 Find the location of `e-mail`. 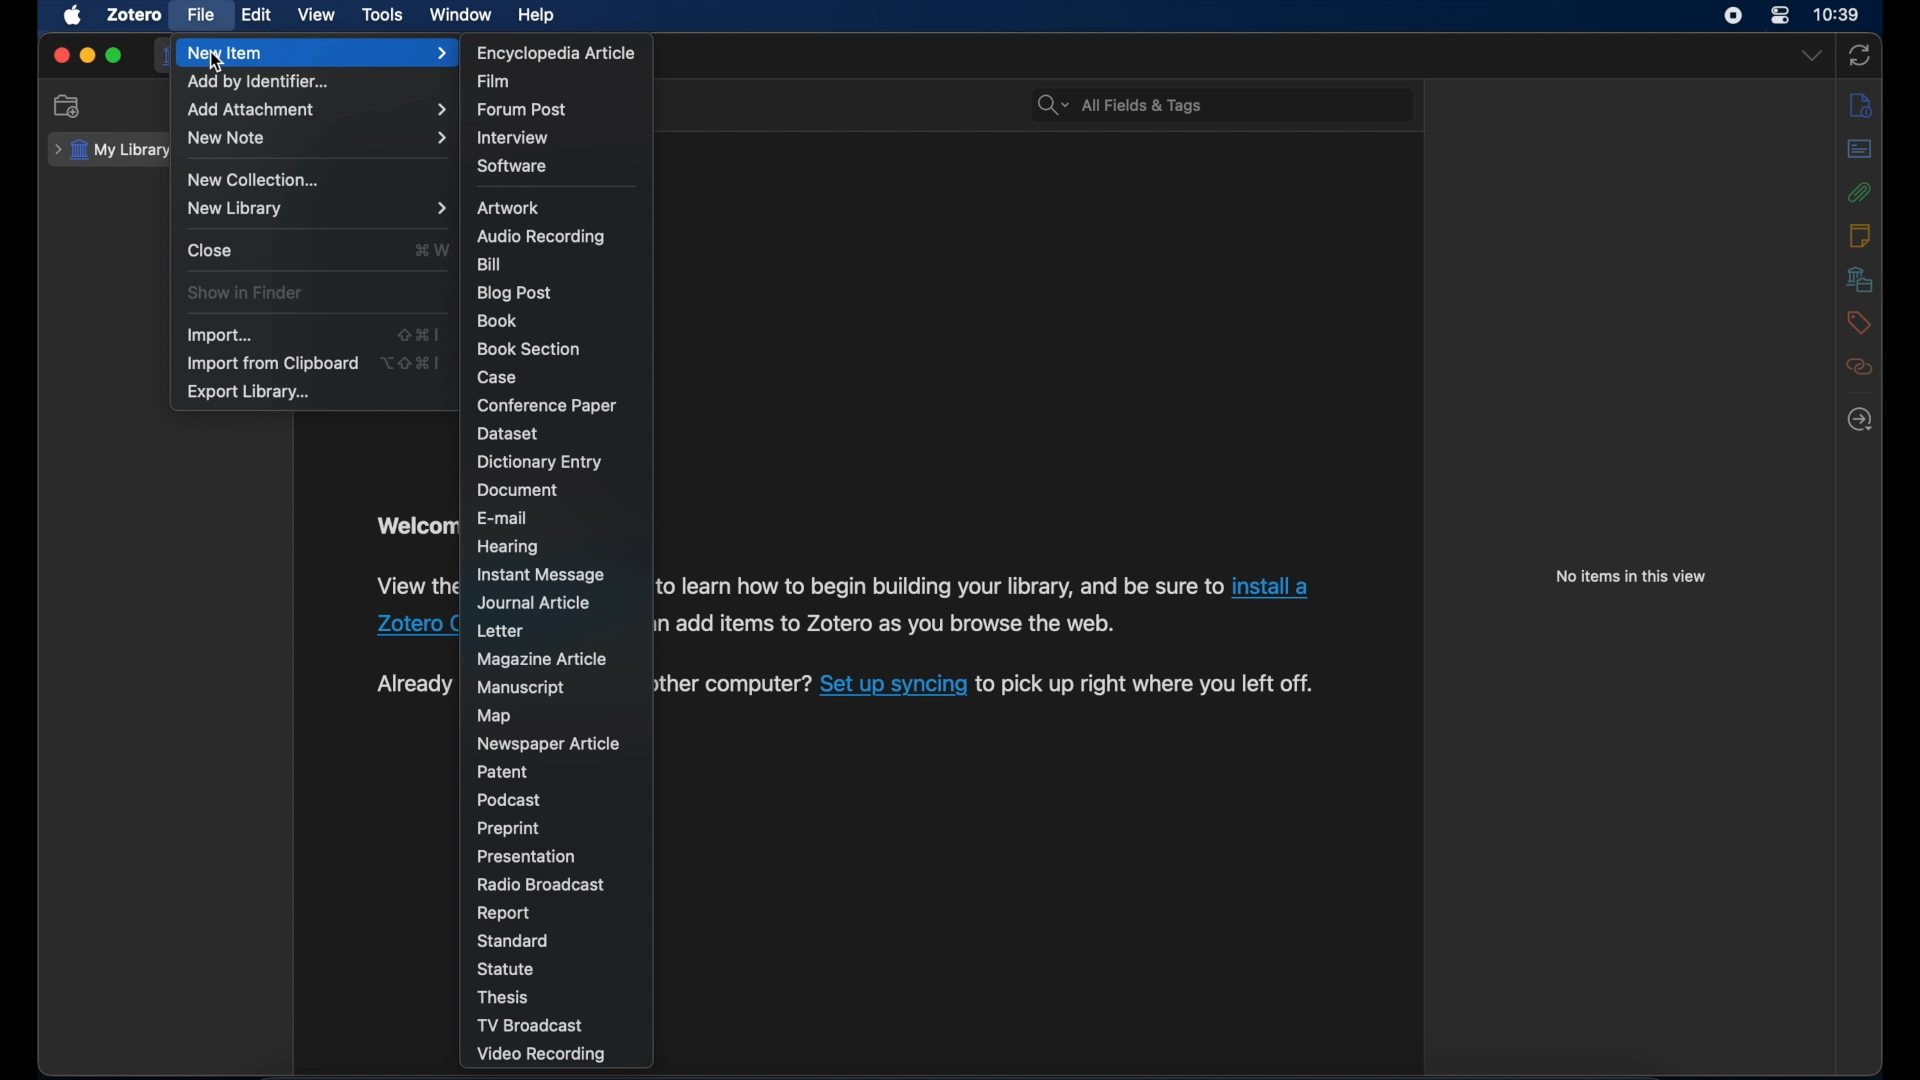

e-mail is located at coordinates (503, 517).